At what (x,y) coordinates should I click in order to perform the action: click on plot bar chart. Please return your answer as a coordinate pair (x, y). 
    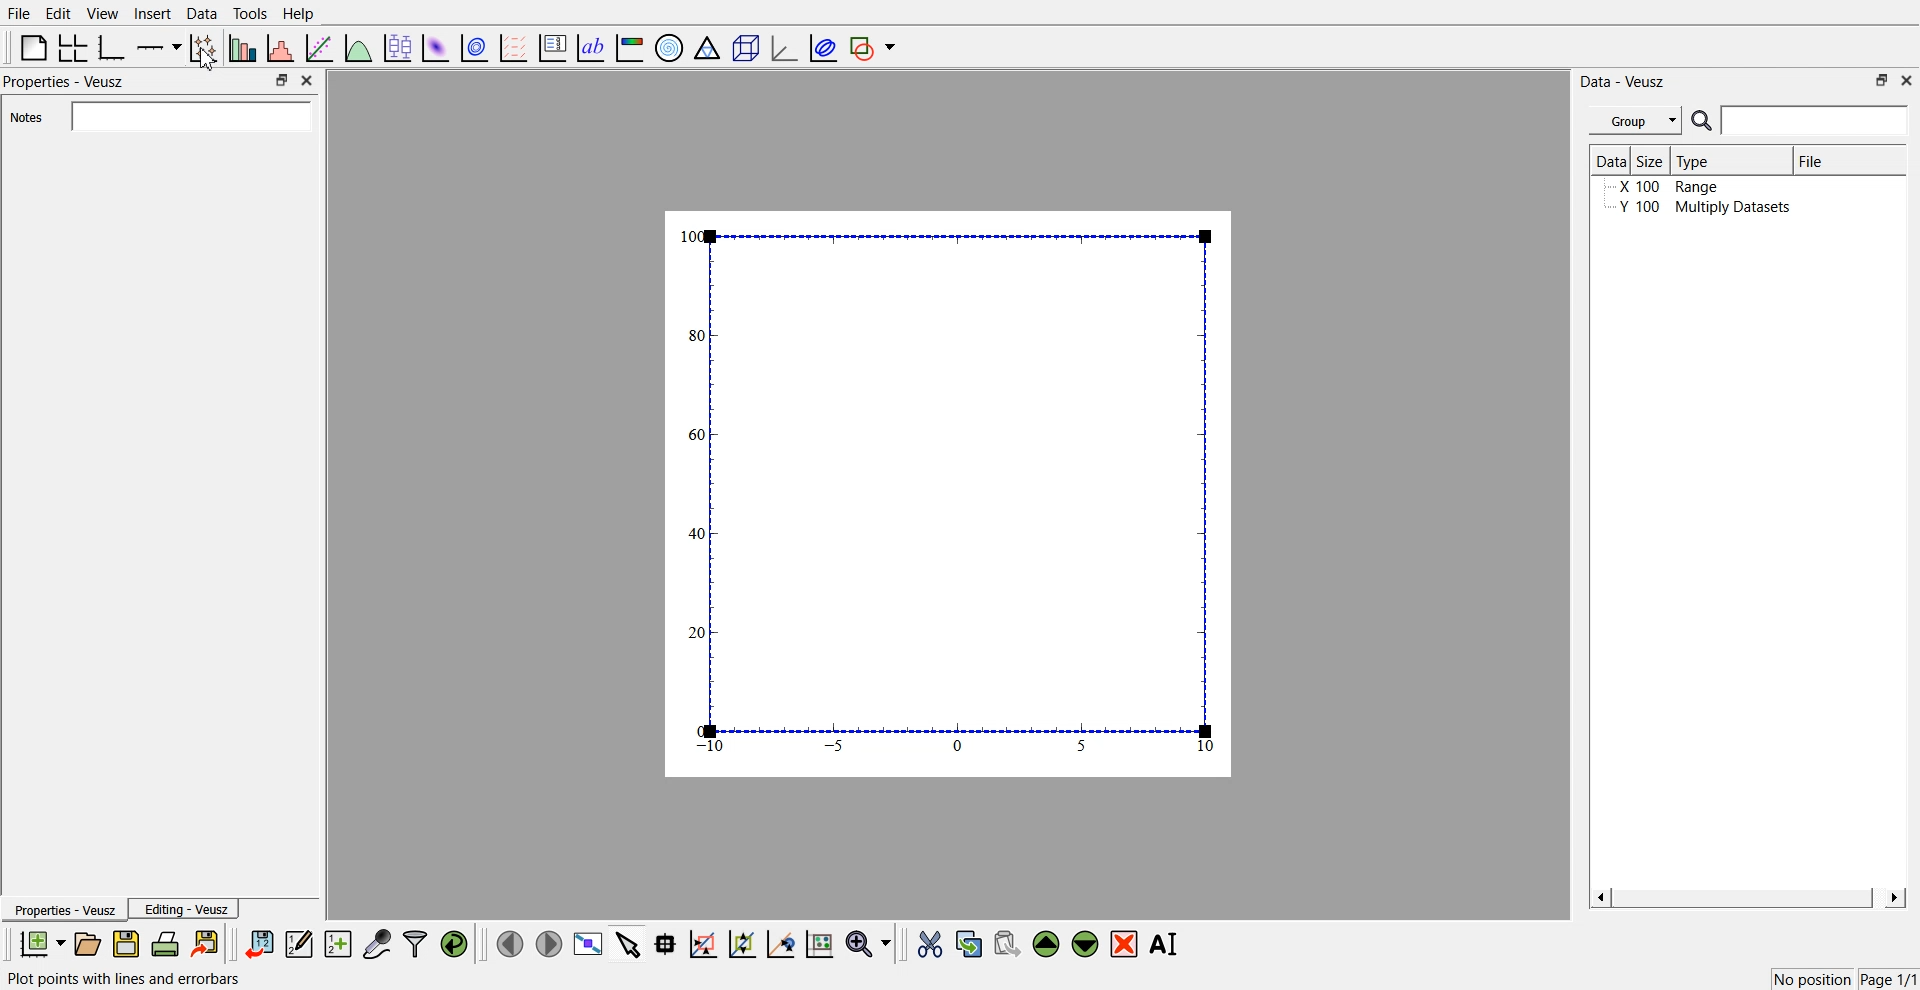
    Looking at the image, I should click on (242, 49).